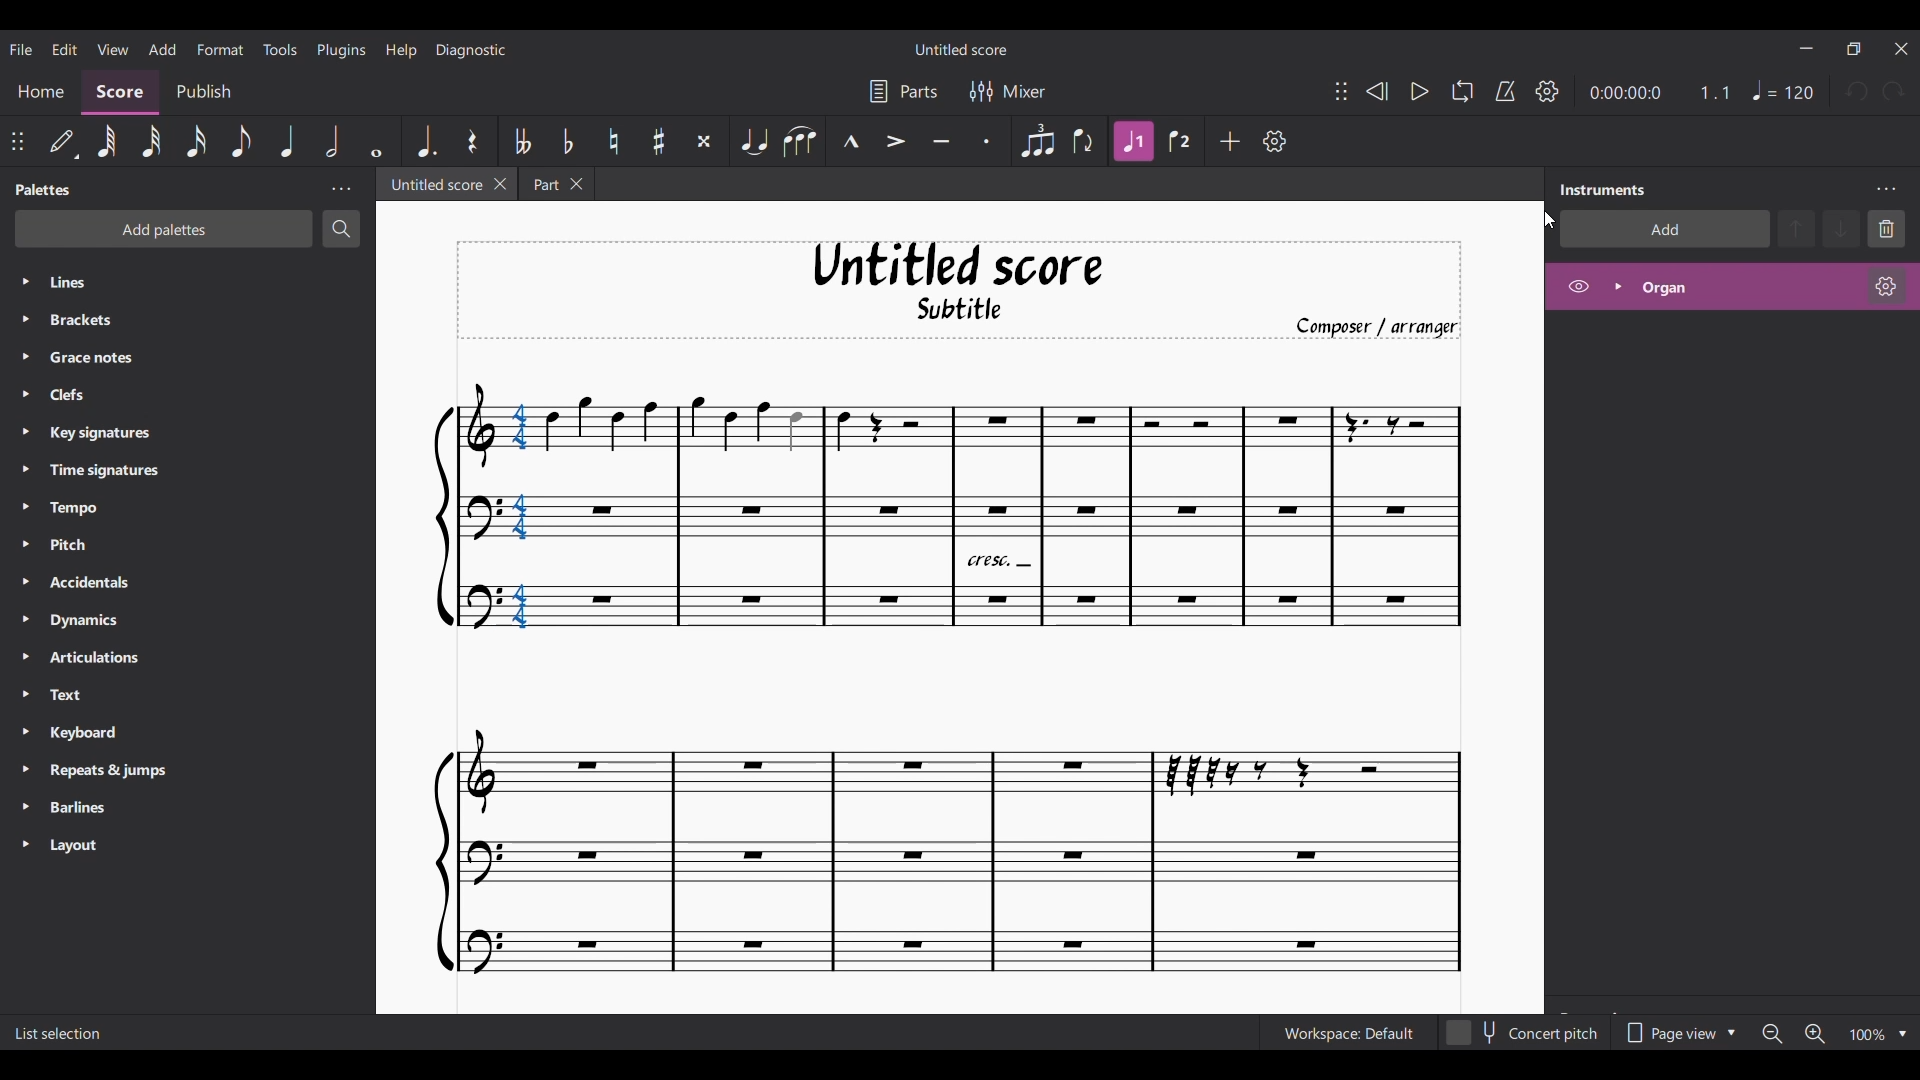  What do you see at coordinates (1419, 91) in the screenshot?
I see `Play` at bounding box center [1419, 91].